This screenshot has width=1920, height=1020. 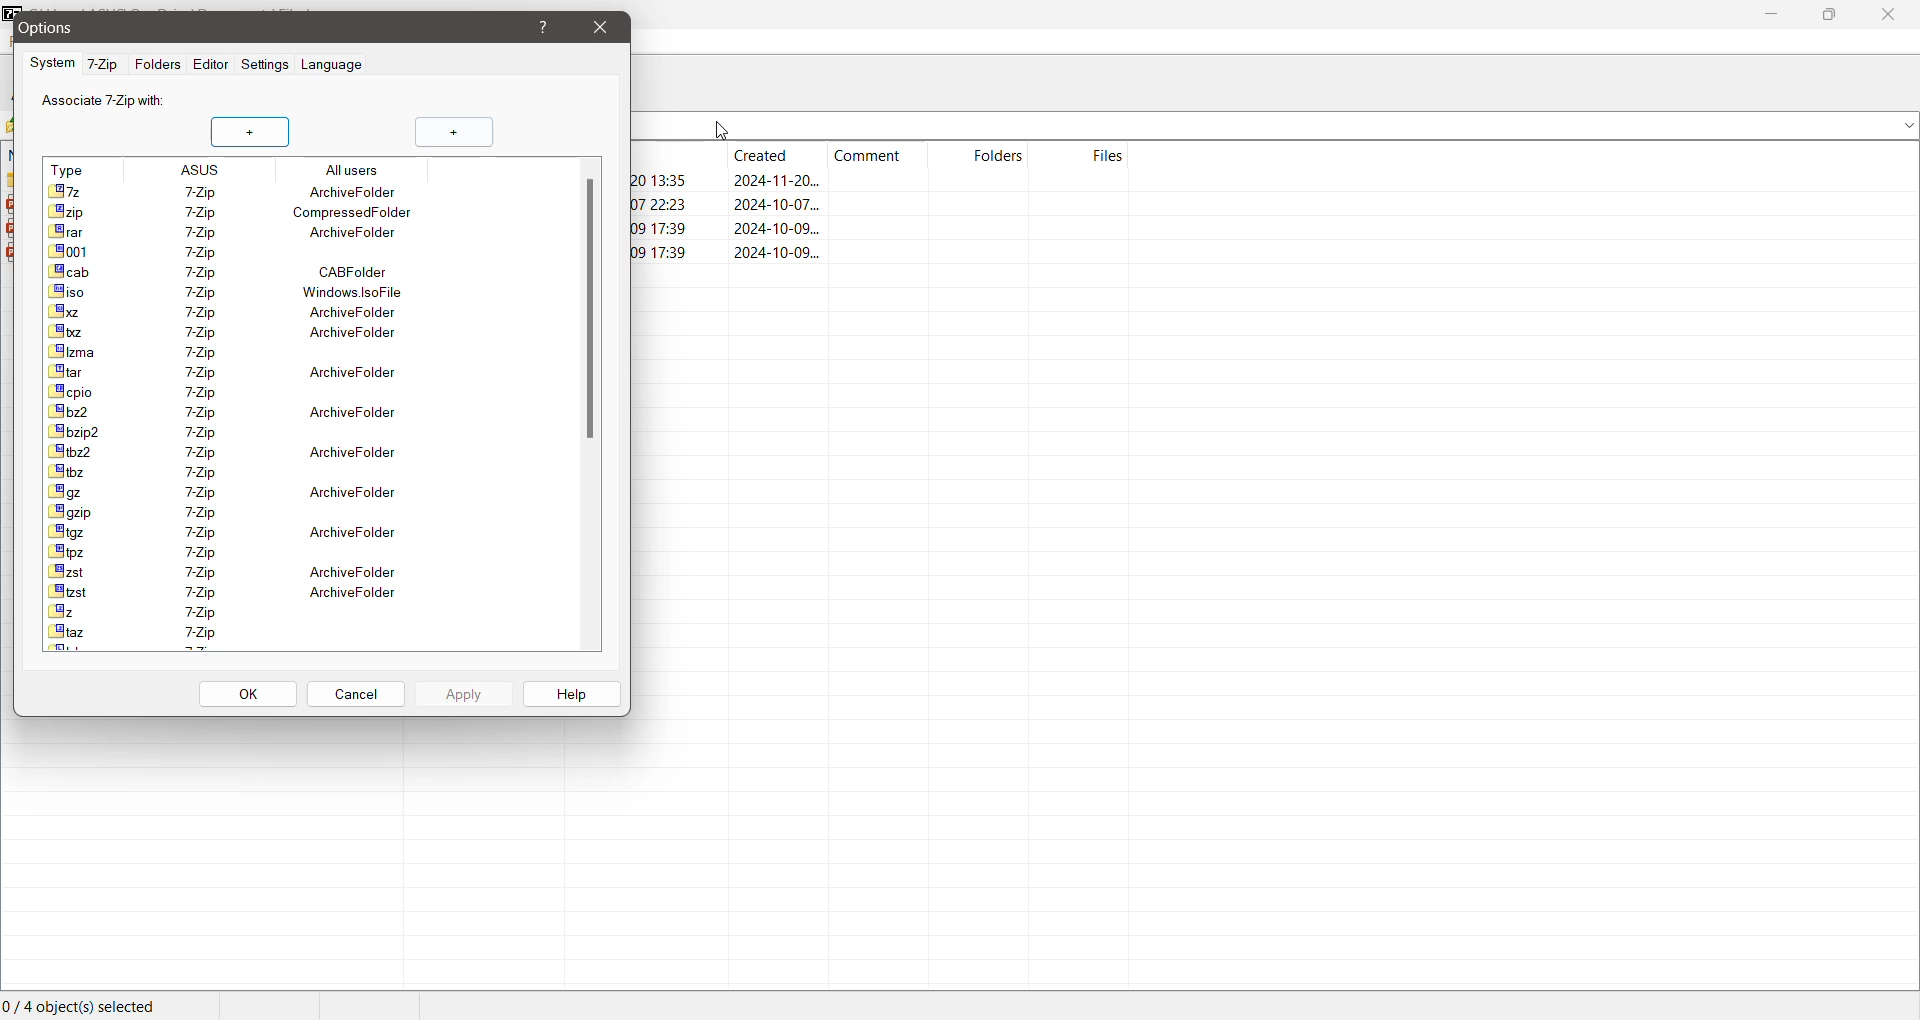 I want to click on OK, so click(x=244, y=694).